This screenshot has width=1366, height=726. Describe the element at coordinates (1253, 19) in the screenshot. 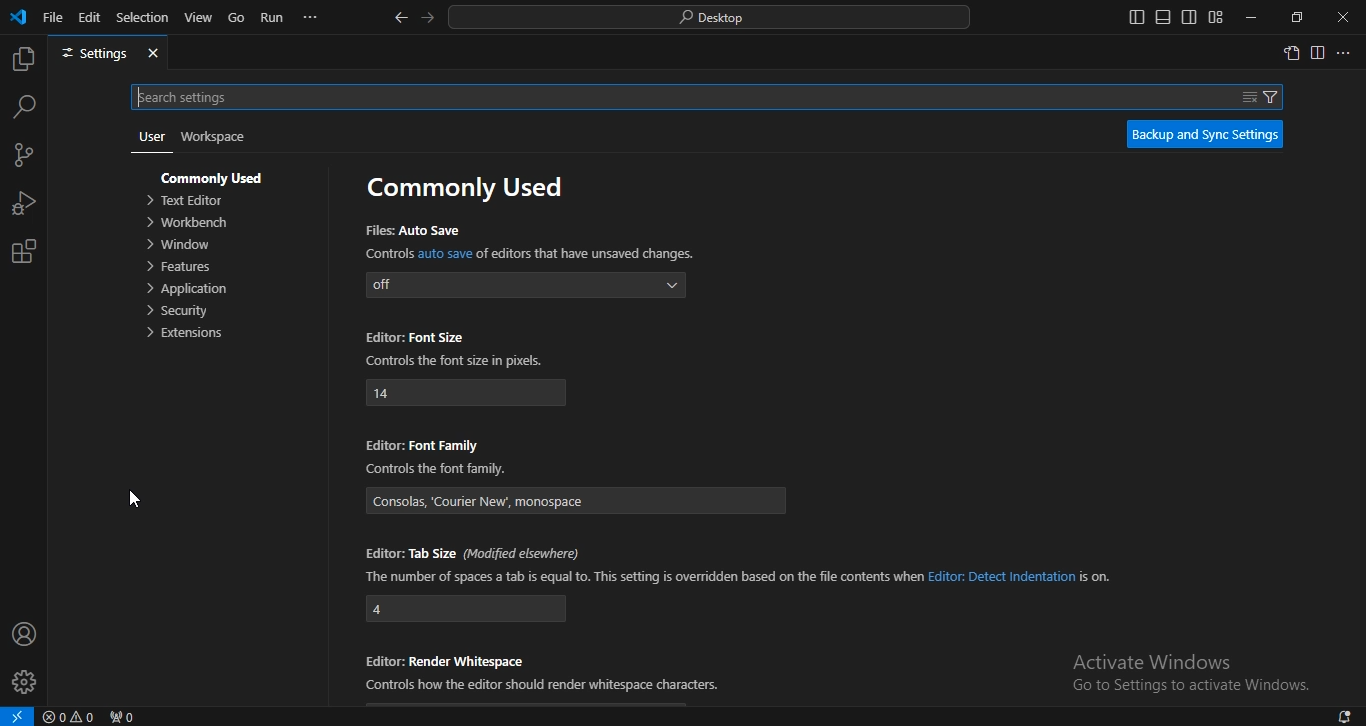

I see `minimize` at that location.